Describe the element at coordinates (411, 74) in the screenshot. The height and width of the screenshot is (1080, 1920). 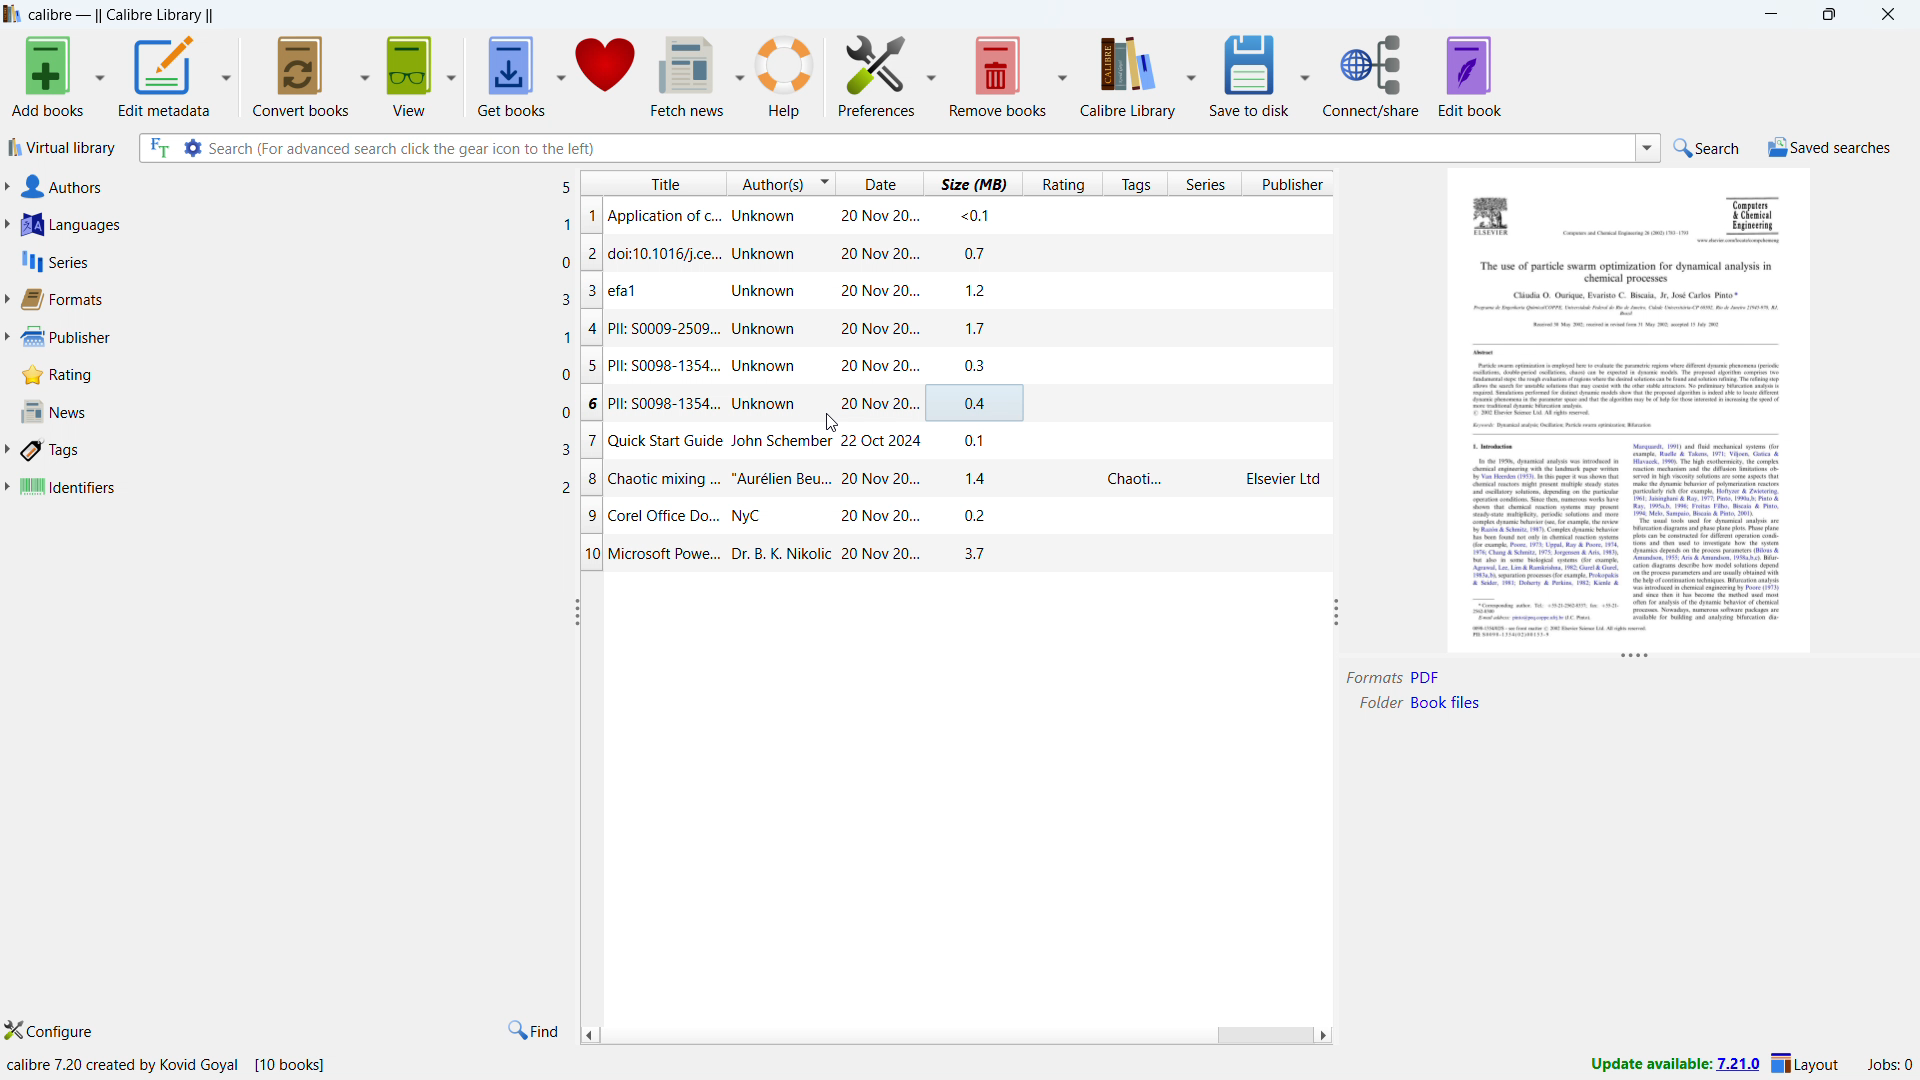
I see `view` at that location.